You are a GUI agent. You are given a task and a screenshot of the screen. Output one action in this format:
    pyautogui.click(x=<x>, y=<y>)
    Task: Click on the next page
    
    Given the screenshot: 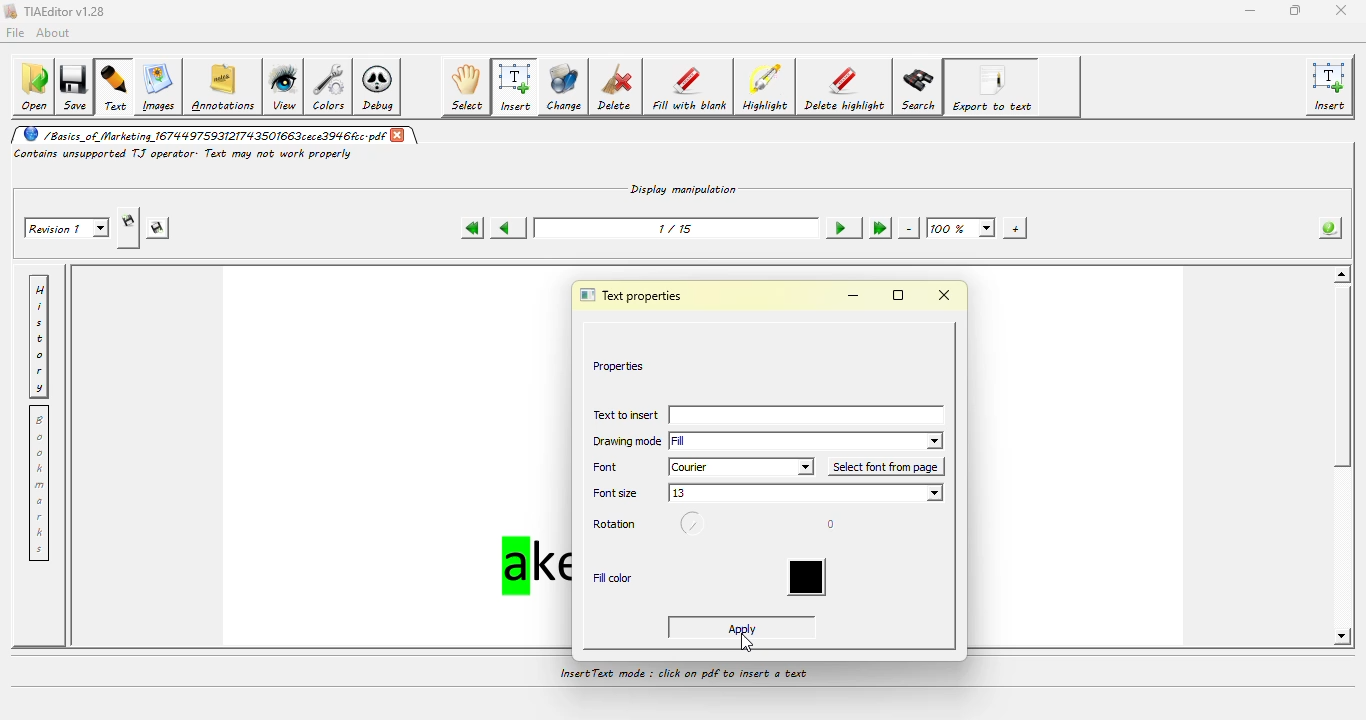 What is the action you would take?
    pyautogui.click(x=838, y=227)
    